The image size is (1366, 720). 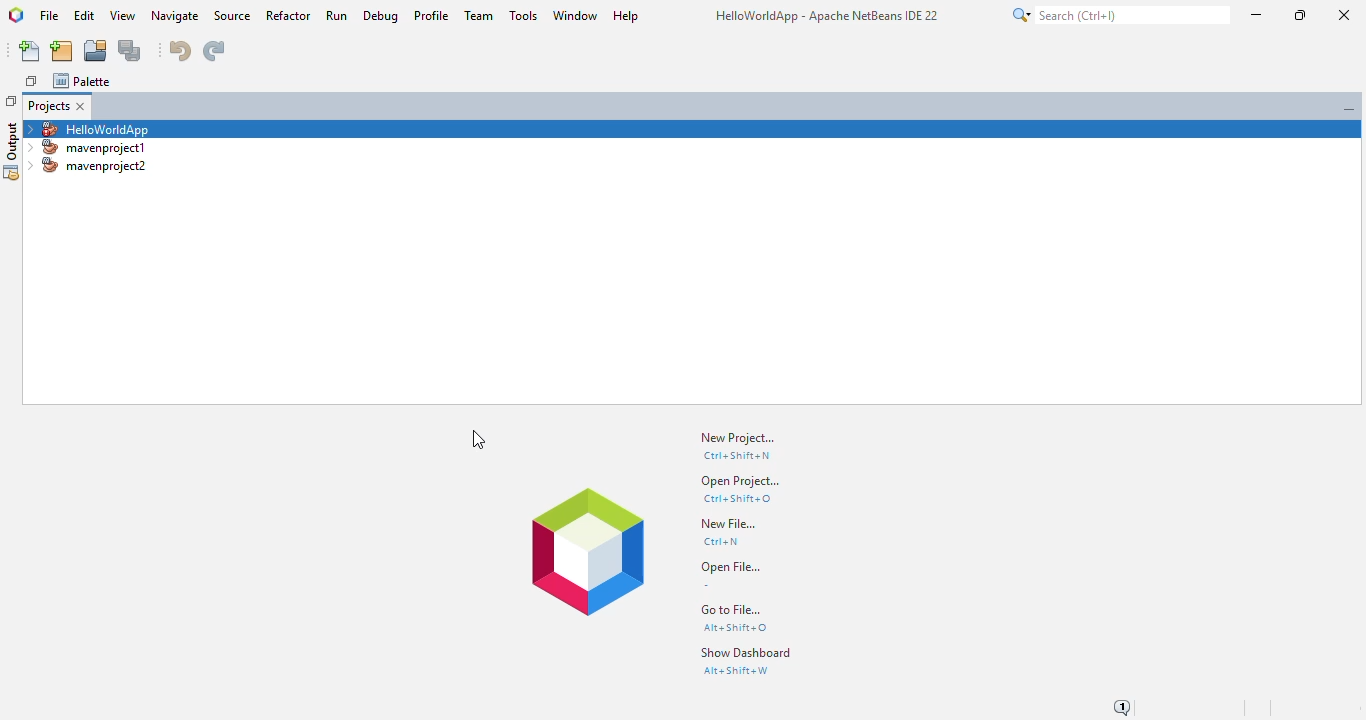 What do you see at coordinates (733, 610) in the screenshot?
I see `go to file` at bounding box center [733, 610].